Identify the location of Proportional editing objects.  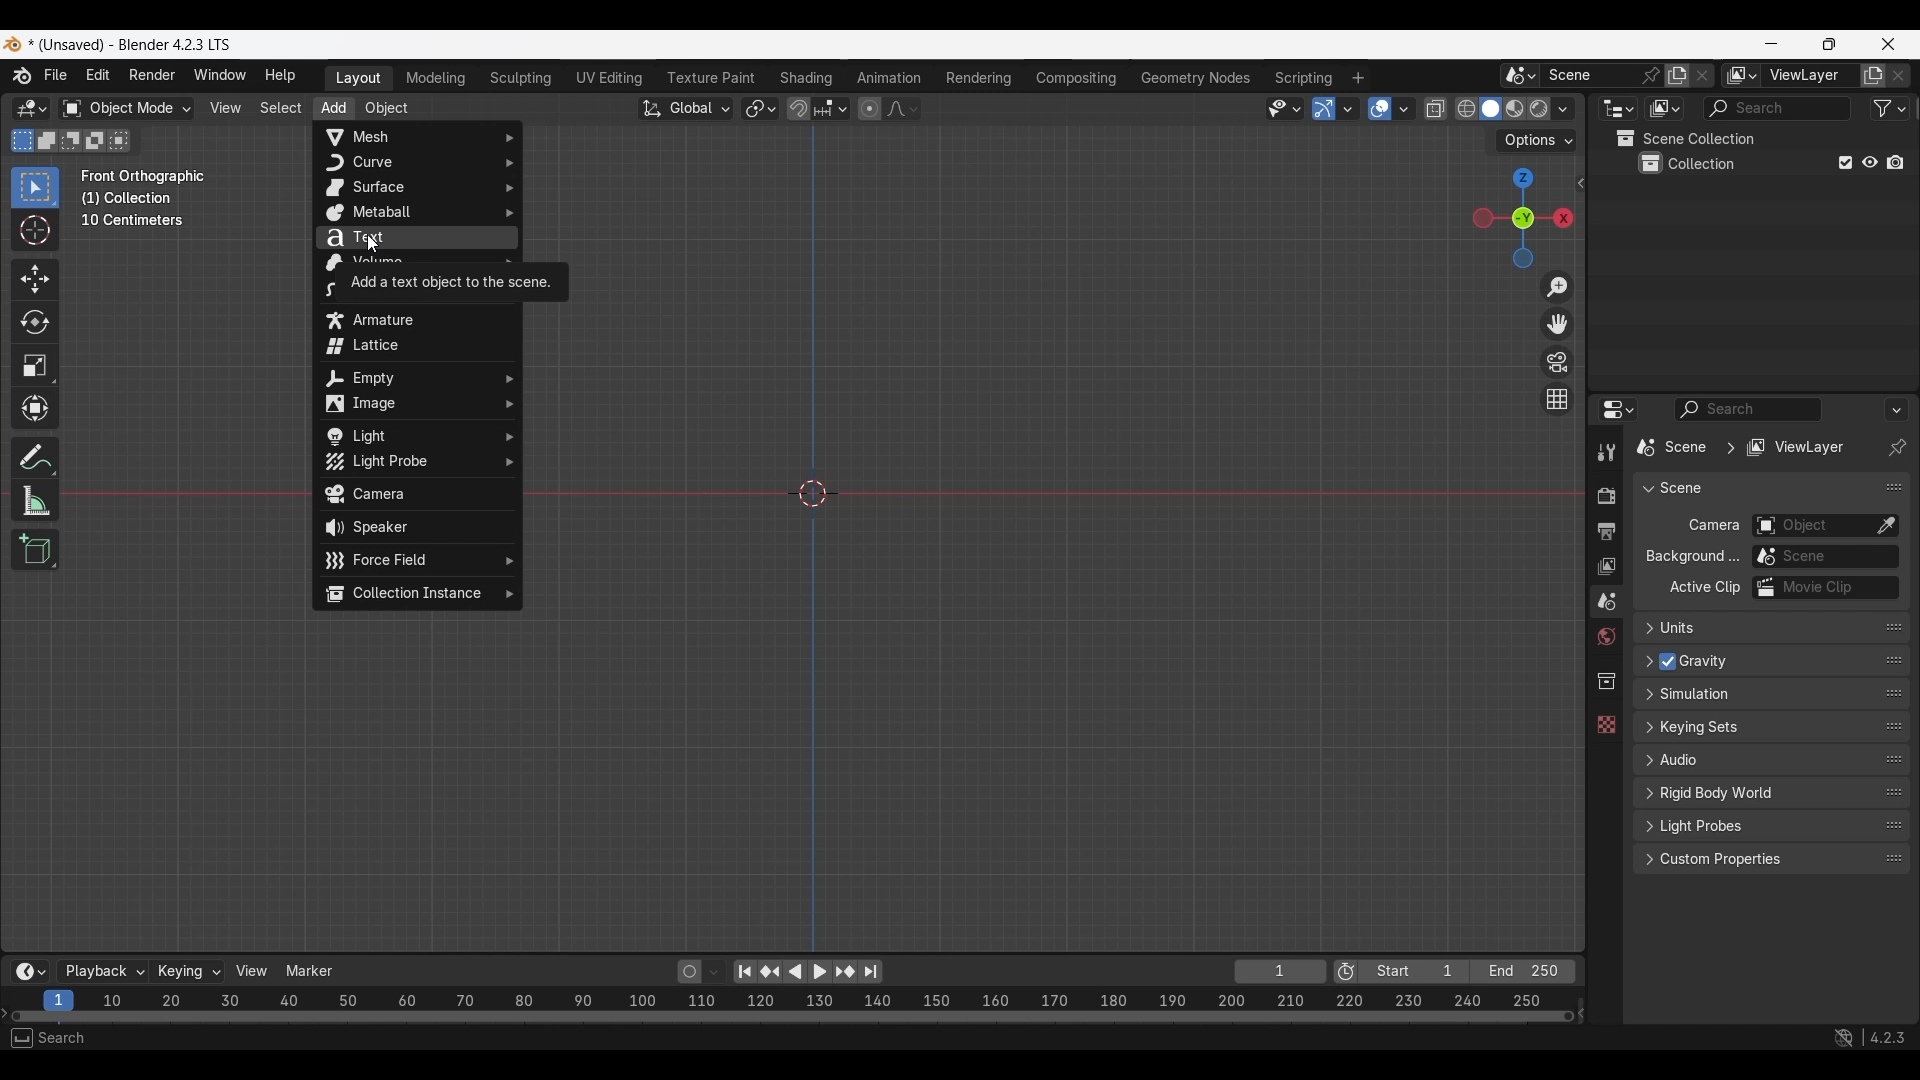
(869, 108).